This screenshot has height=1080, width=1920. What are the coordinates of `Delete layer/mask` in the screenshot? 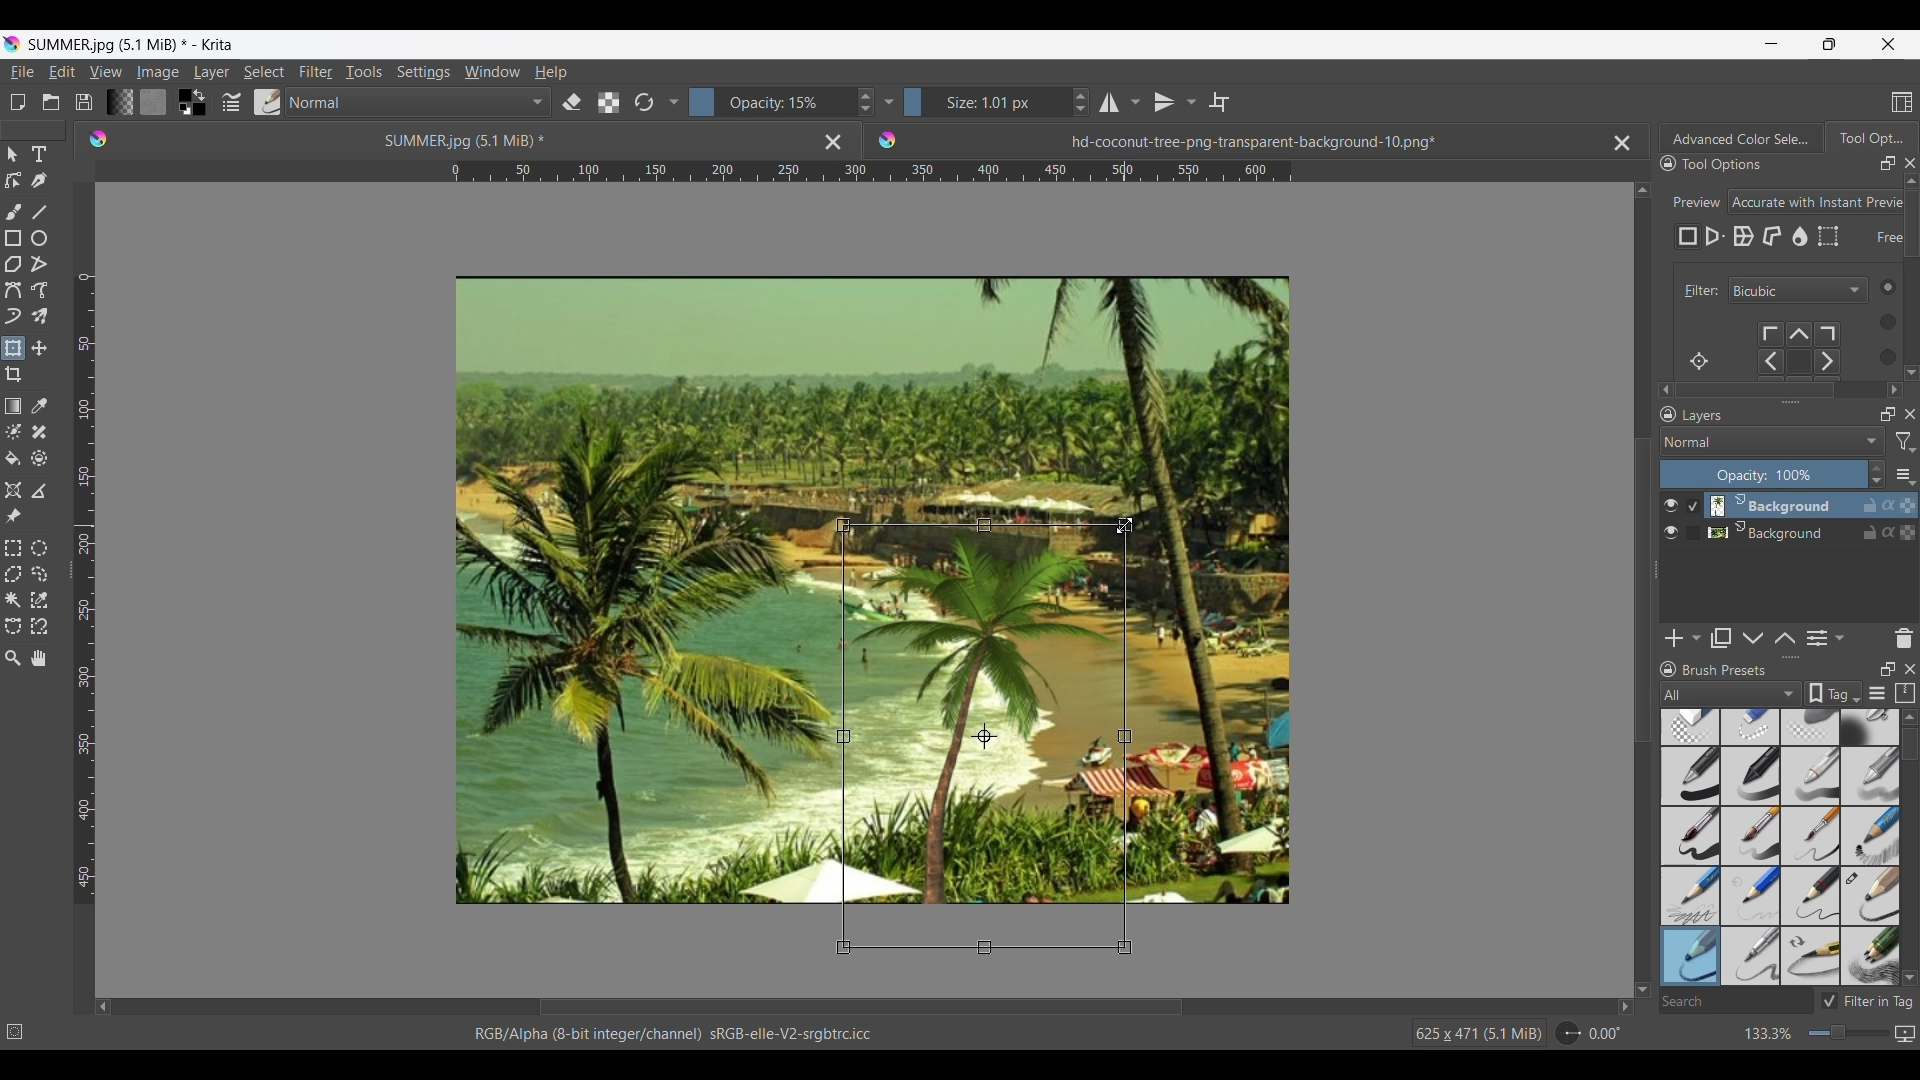 It's located at (1905, 637).